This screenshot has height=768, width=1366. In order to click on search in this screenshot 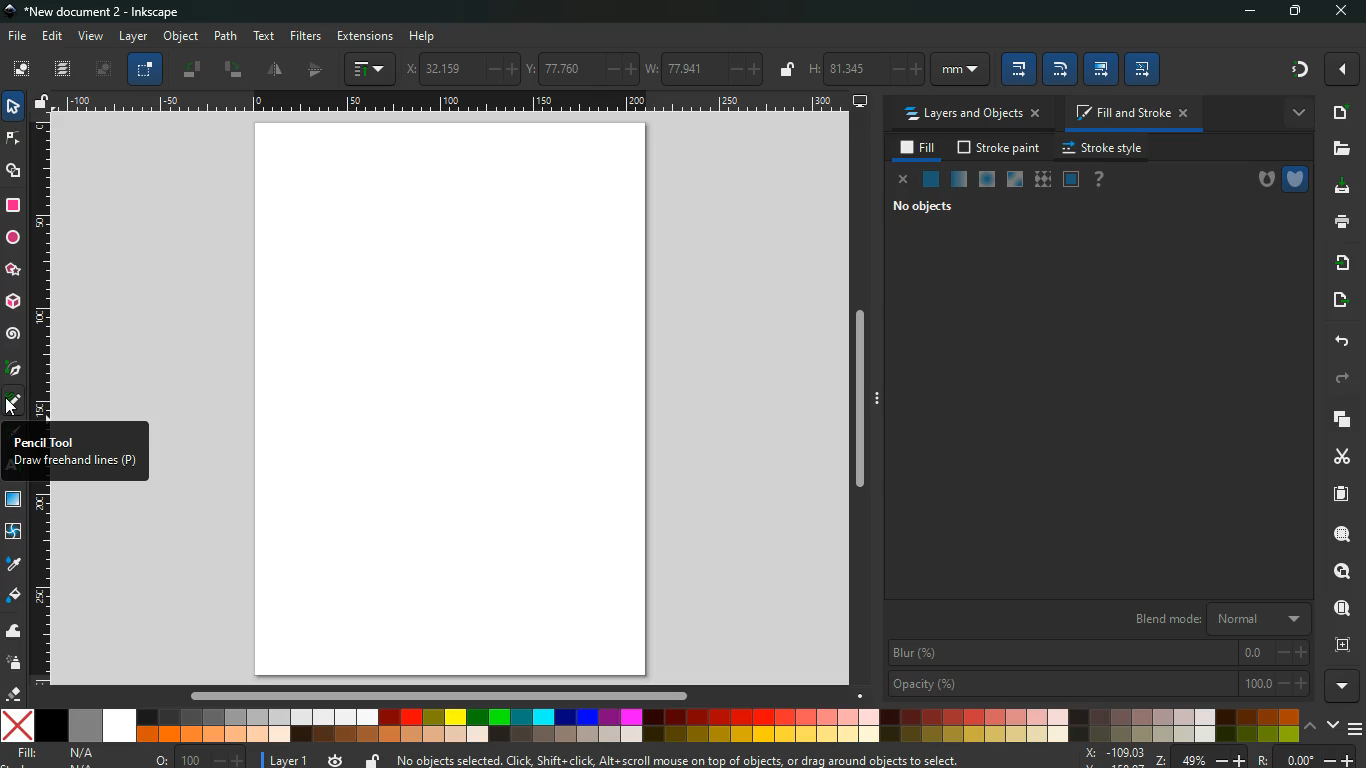, I will do `click(1339, 532)`.